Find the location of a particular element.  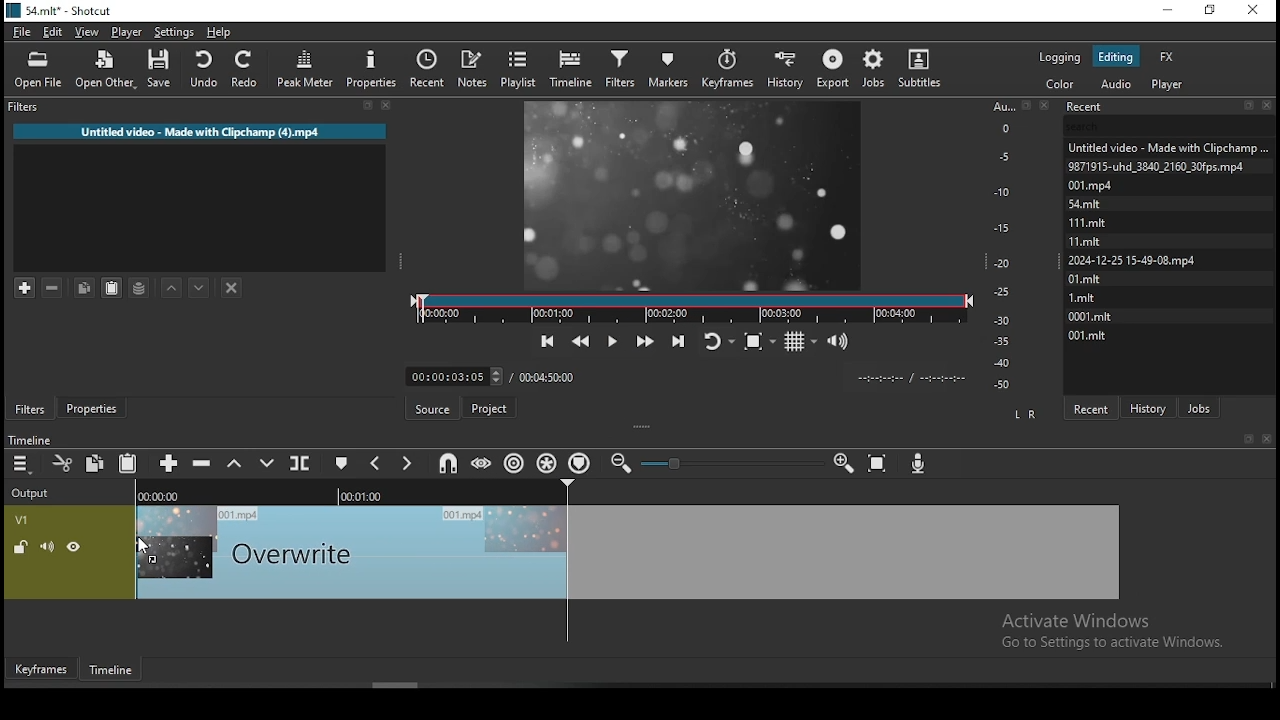

timeline is located at coordinates (107, 669).